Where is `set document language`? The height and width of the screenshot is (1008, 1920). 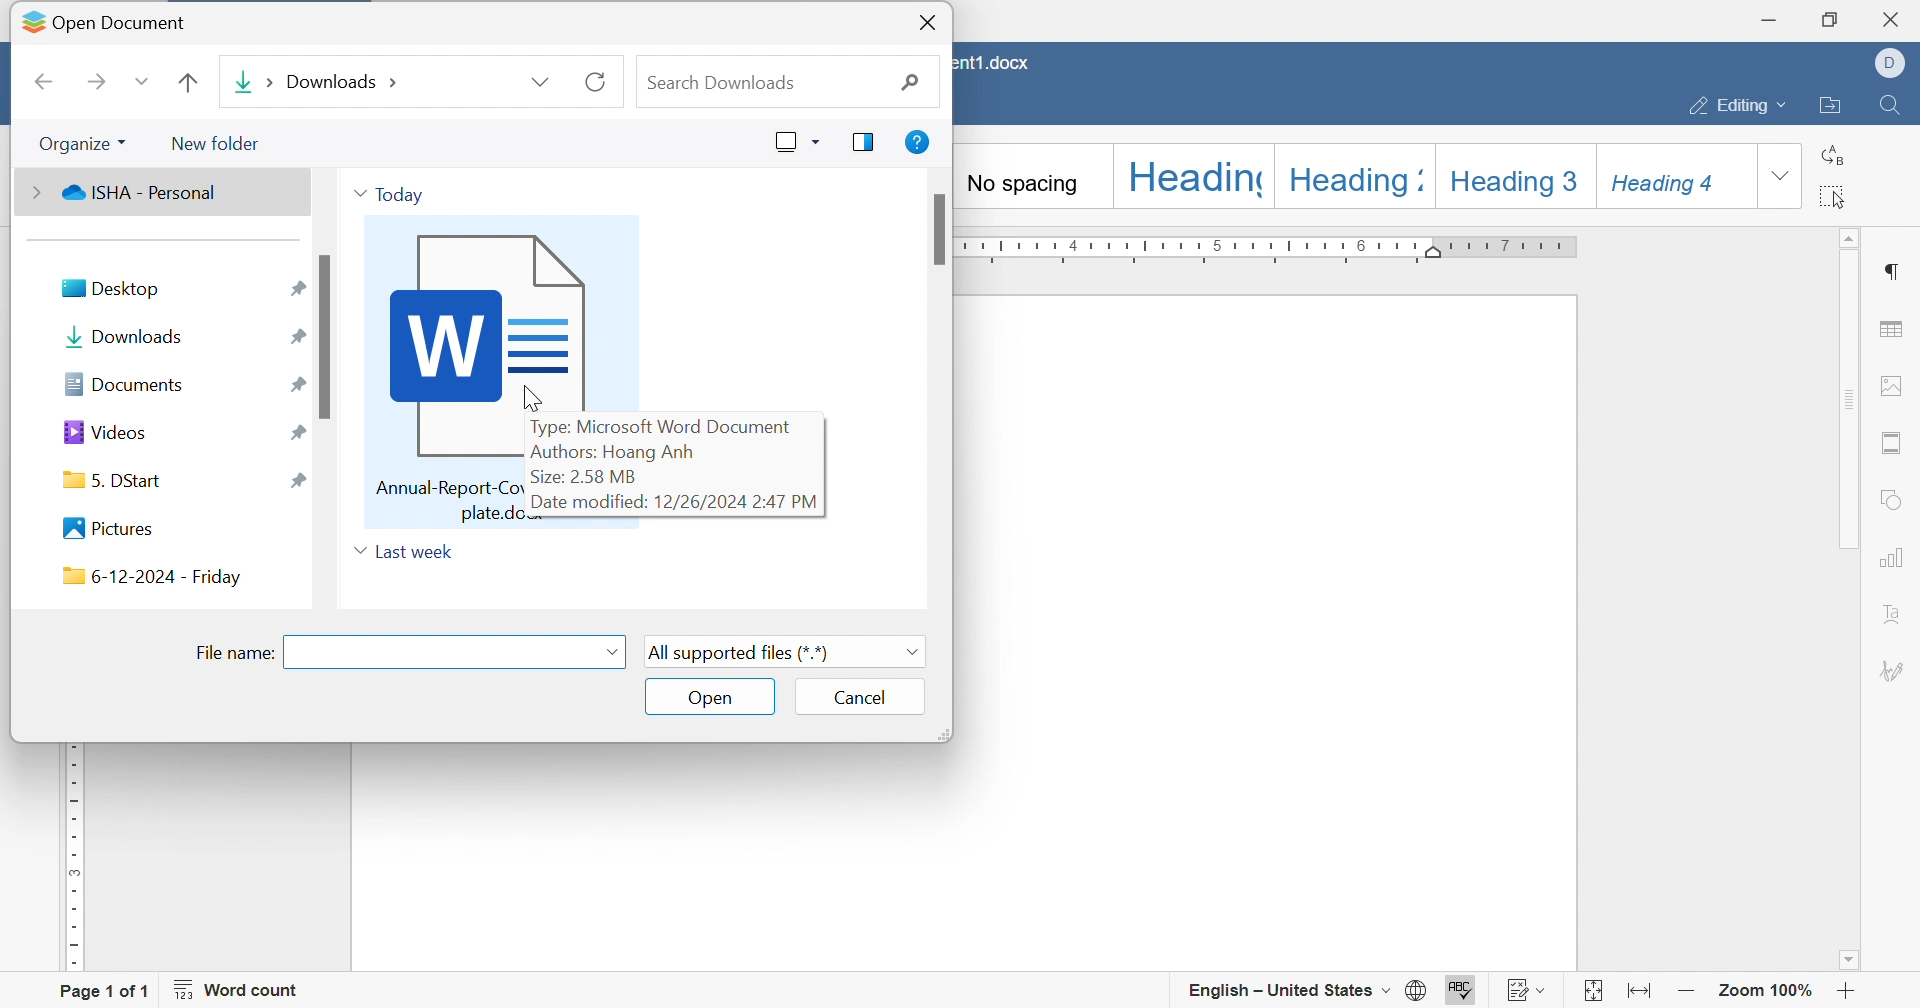 set document language is located at coordinates (1419, 992).